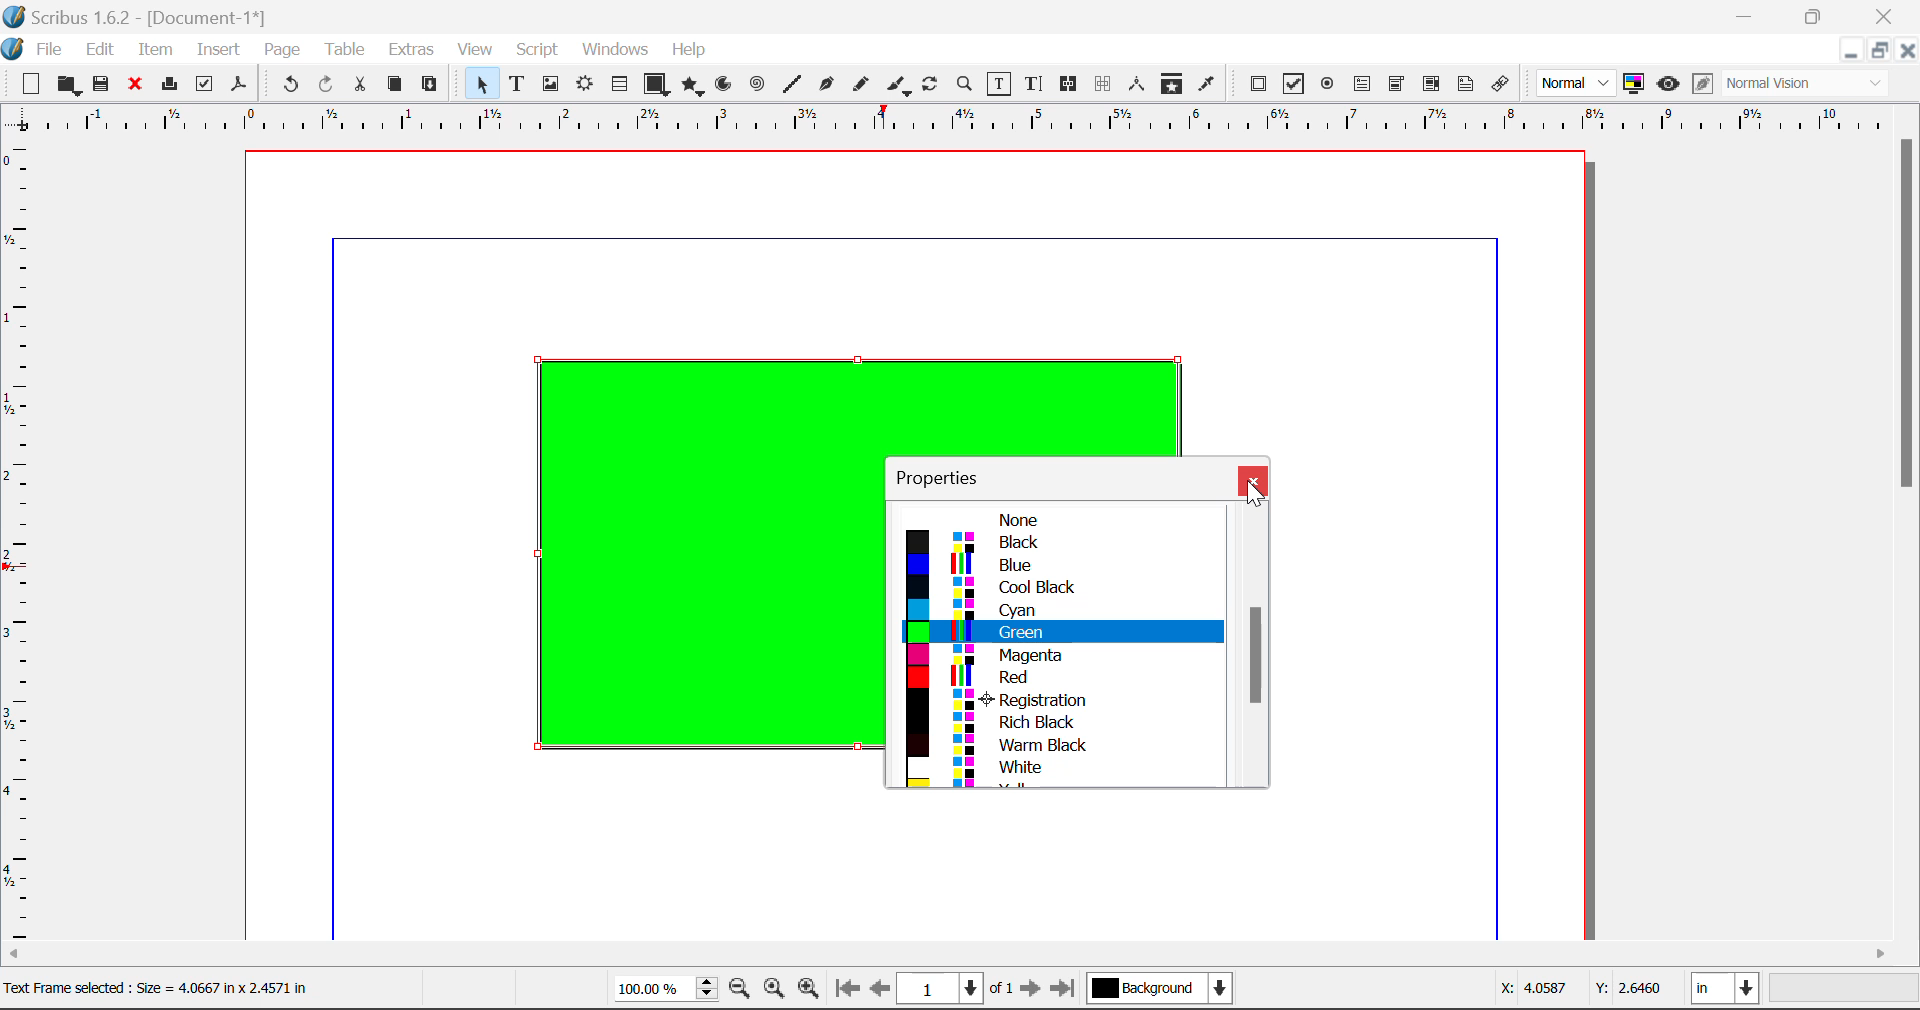 The width and height of the screenshot is (1920, 1010). I want to click on Toggle Color Management, so click(1636, 85).